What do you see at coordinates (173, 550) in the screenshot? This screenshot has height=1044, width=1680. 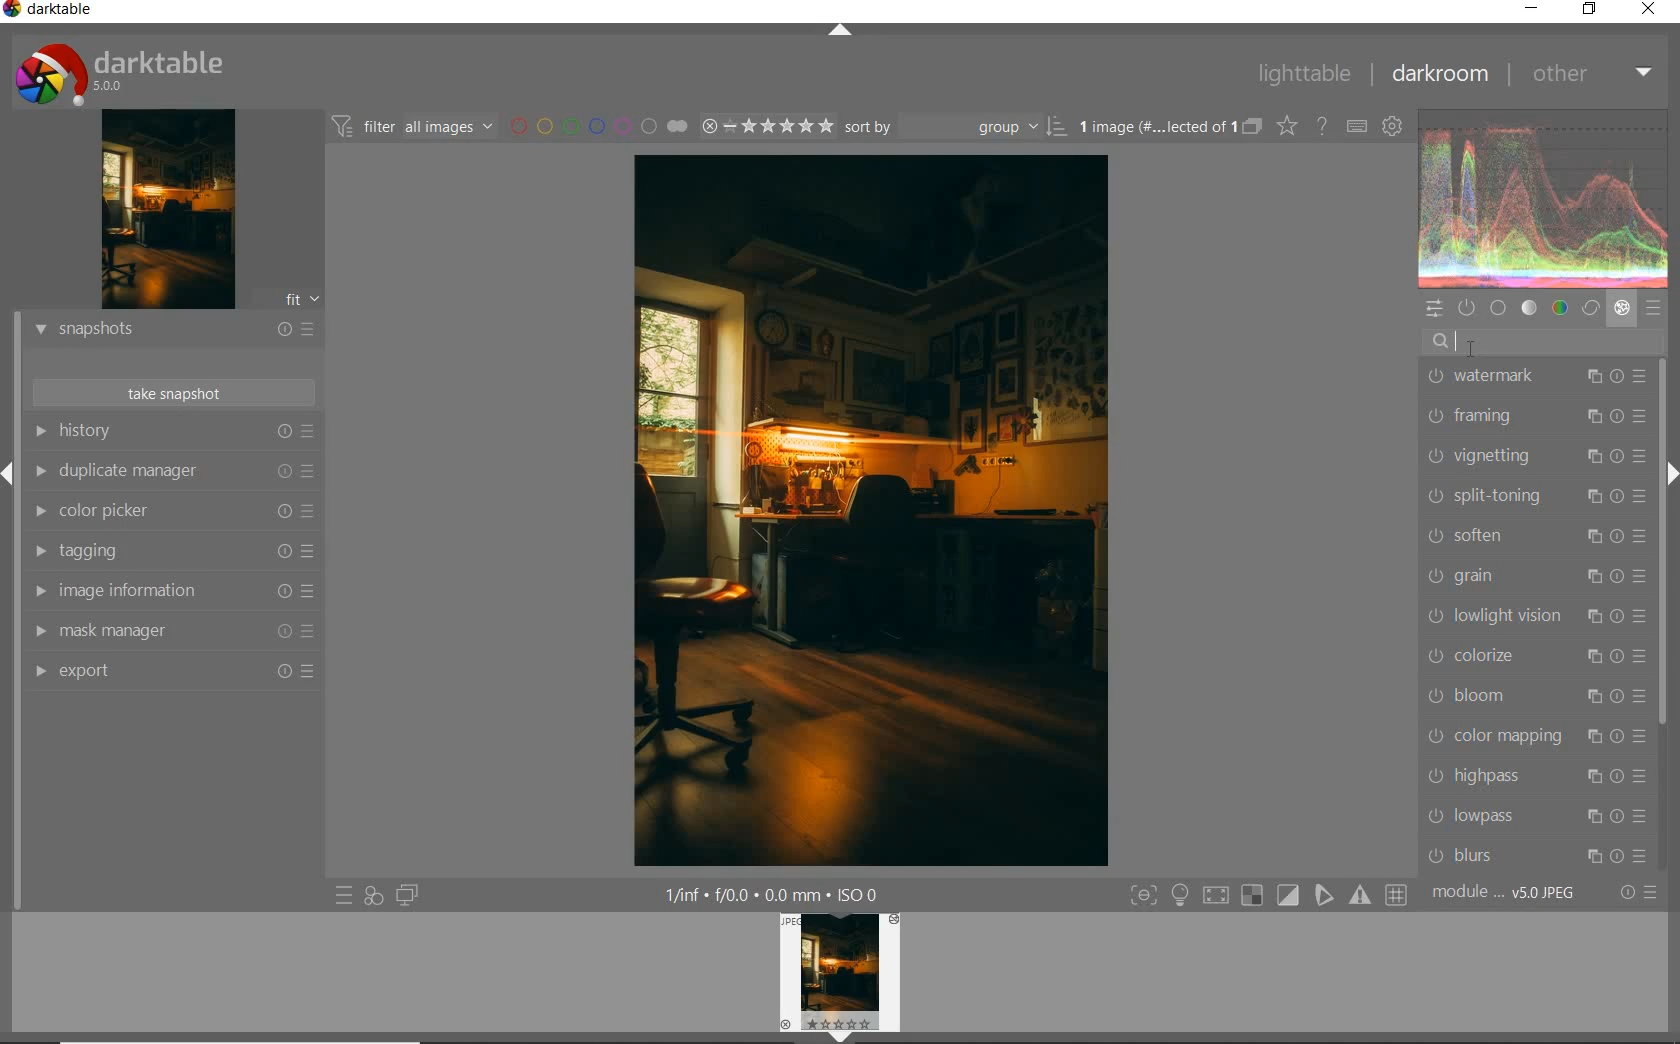 I see `tagging` at bounding box center [173, 550].